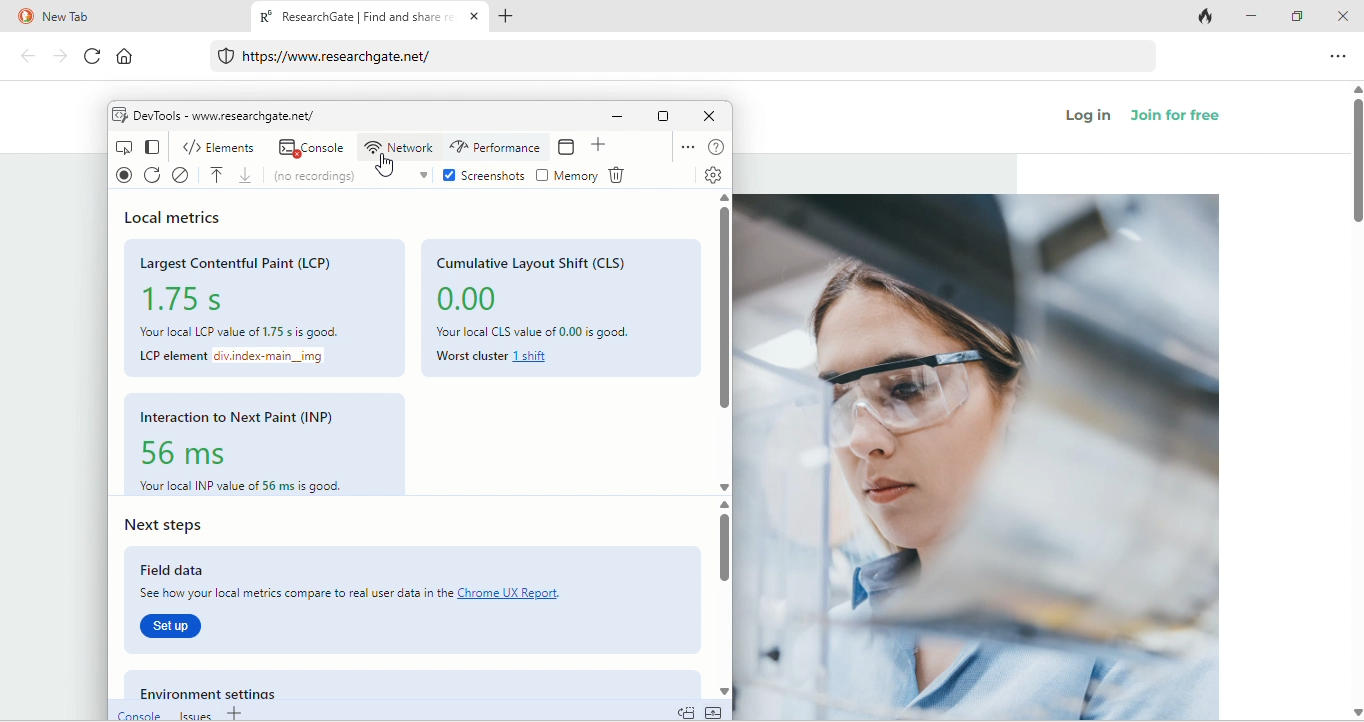  Describe the element at coordinates (601, 148) in the screenshot. I see `add` at that location.